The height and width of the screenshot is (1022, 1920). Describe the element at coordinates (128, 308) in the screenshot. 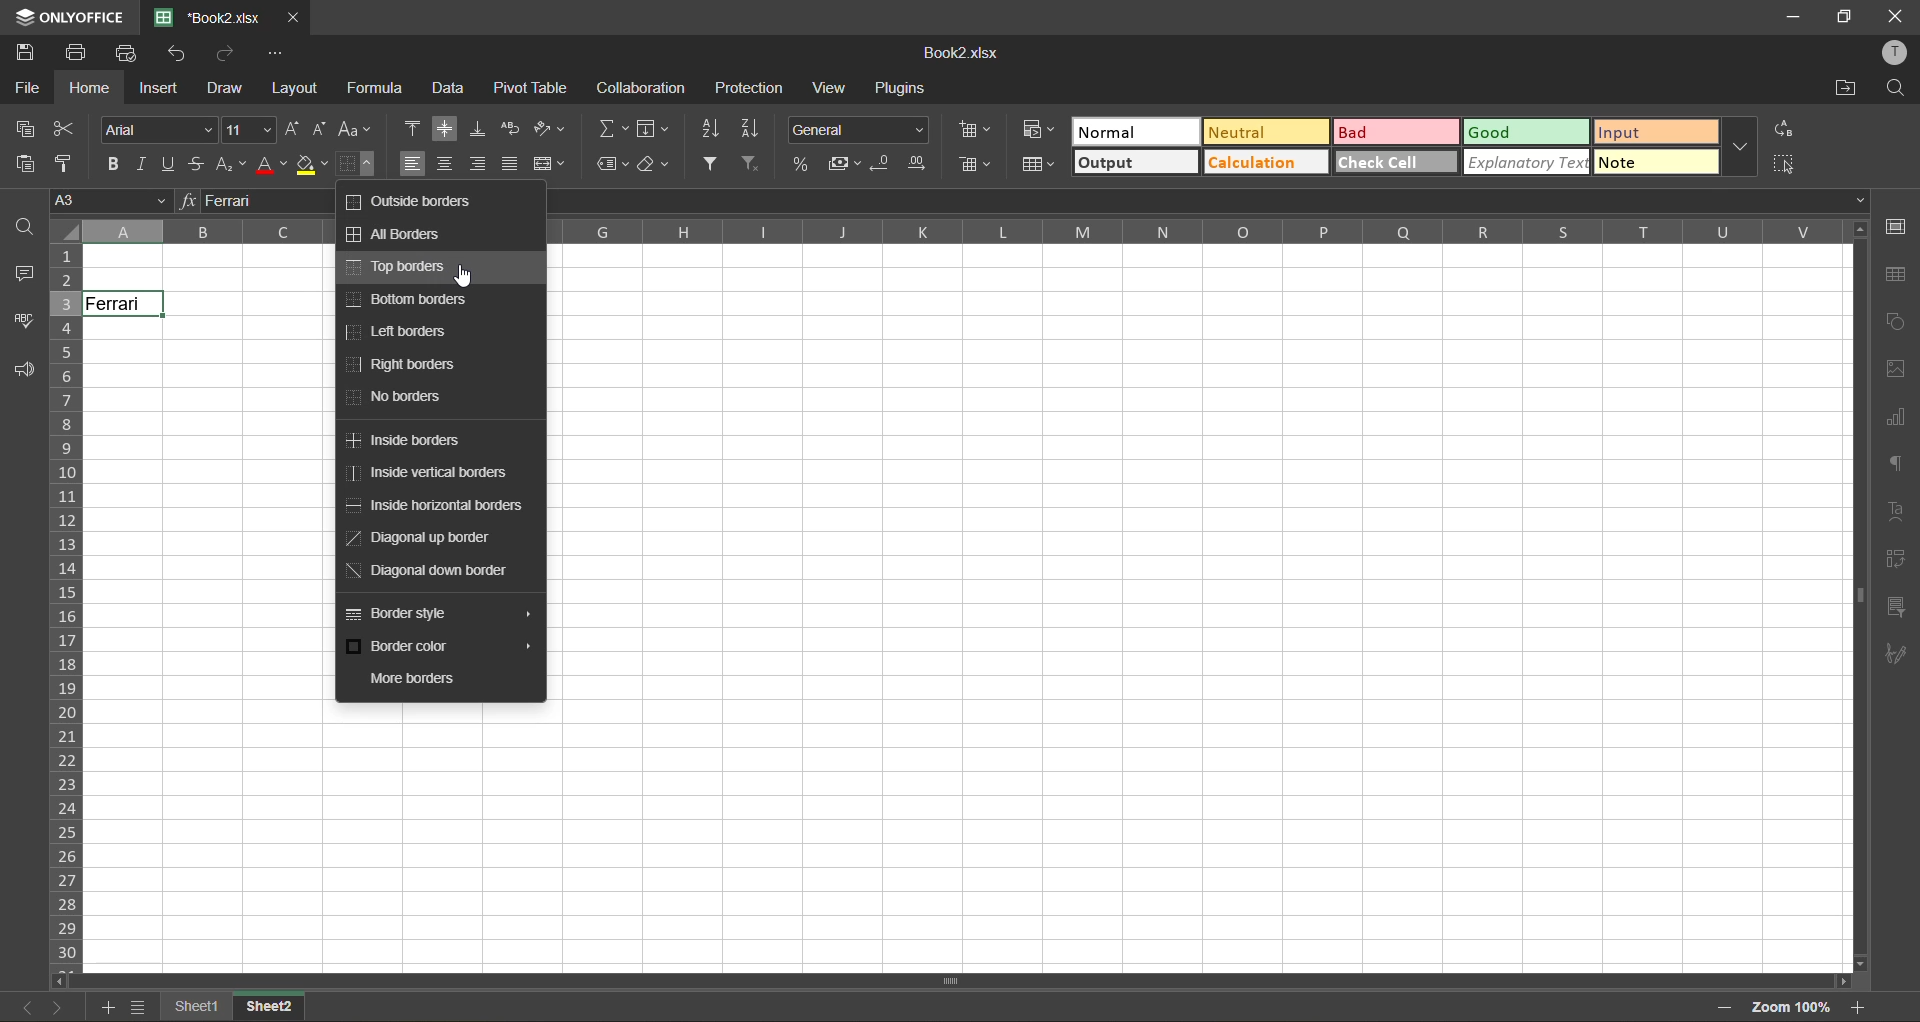

I see `Ferrari` at that location.